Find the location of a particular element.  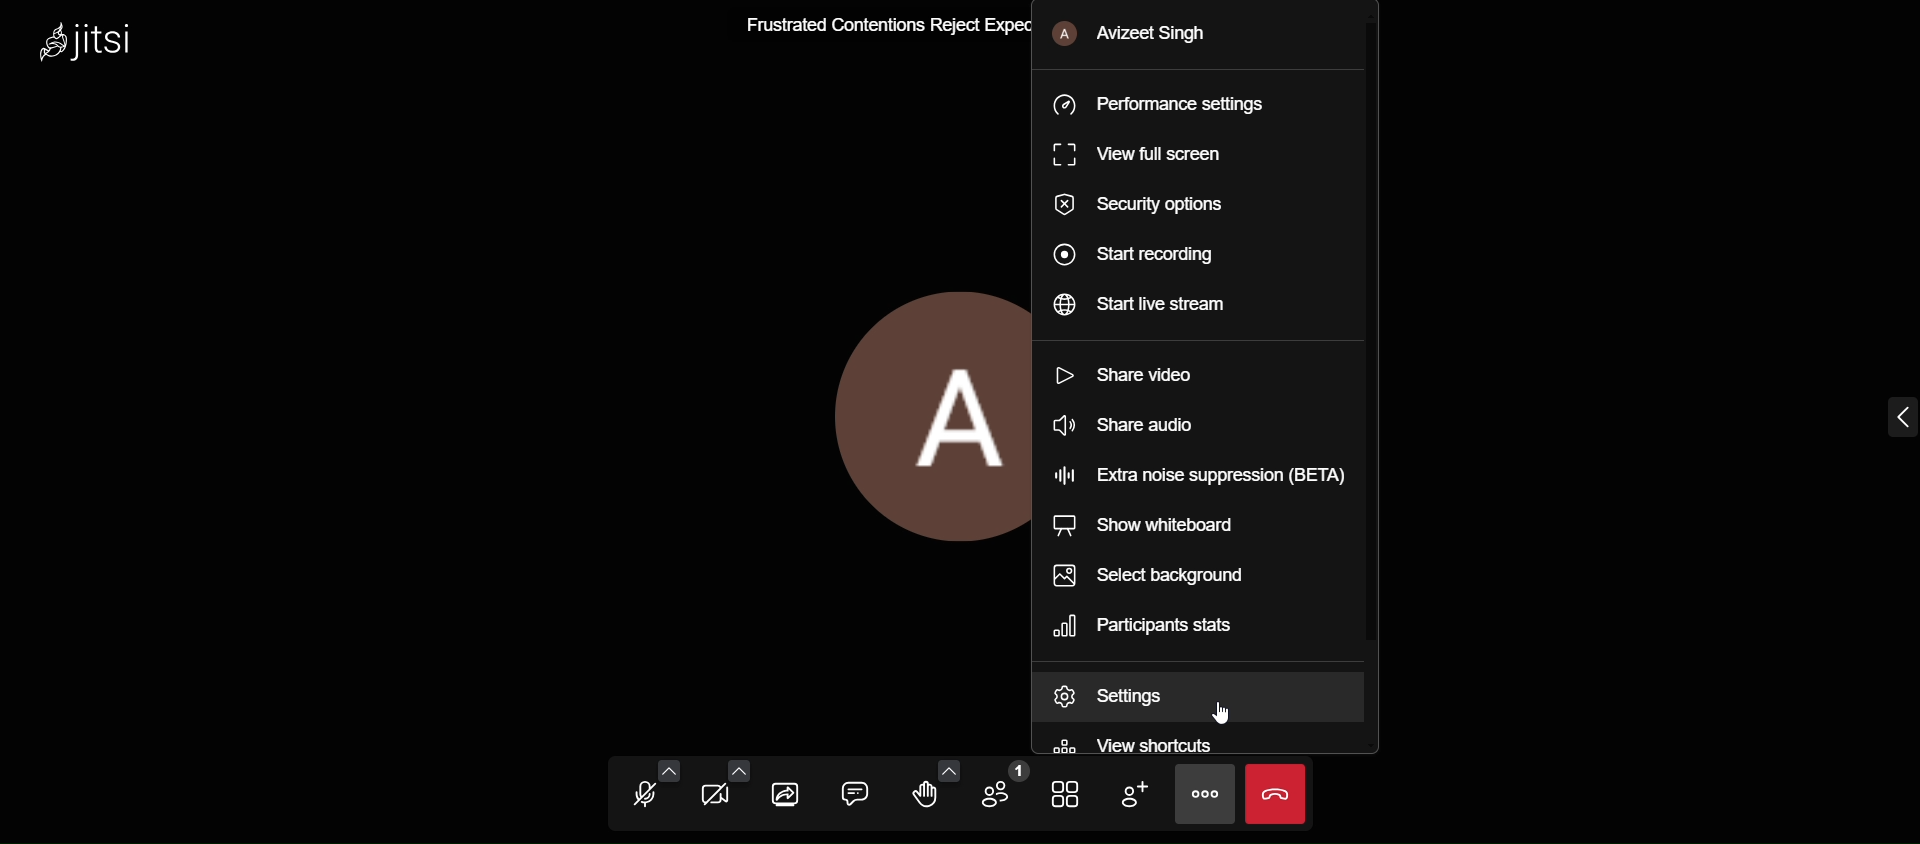

show whiteboard is located at coordinates (1173, 530).